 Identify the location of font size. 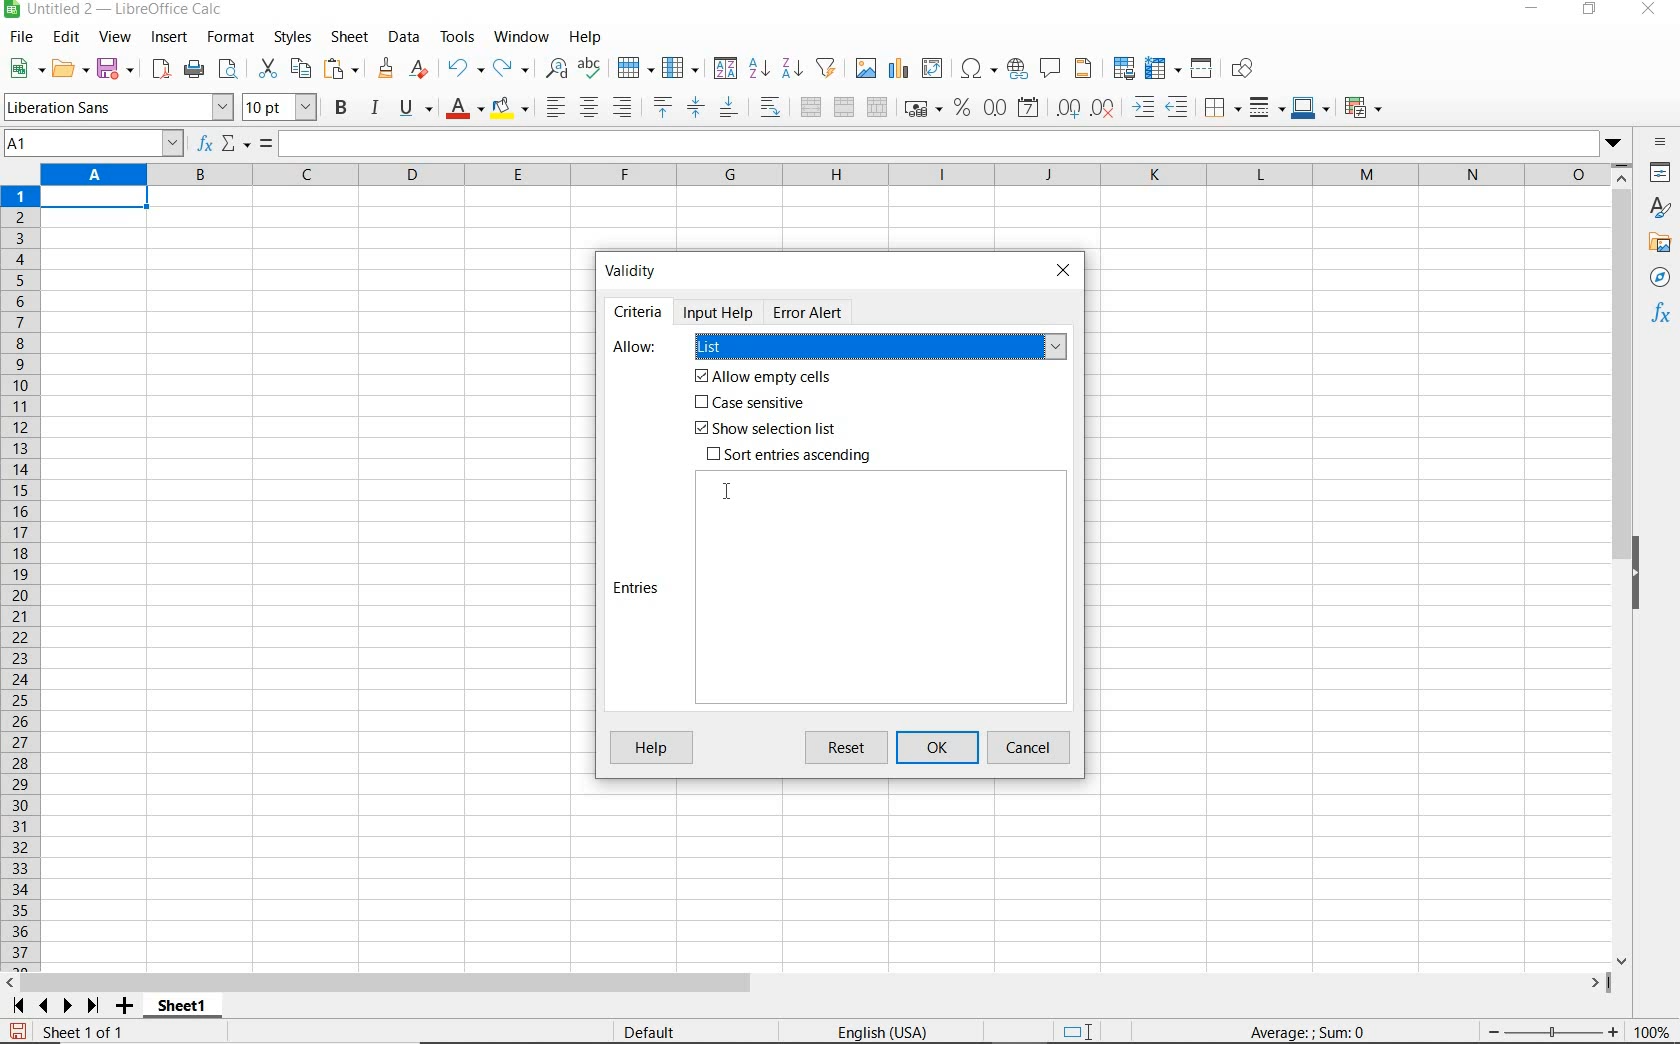
(280, 107).